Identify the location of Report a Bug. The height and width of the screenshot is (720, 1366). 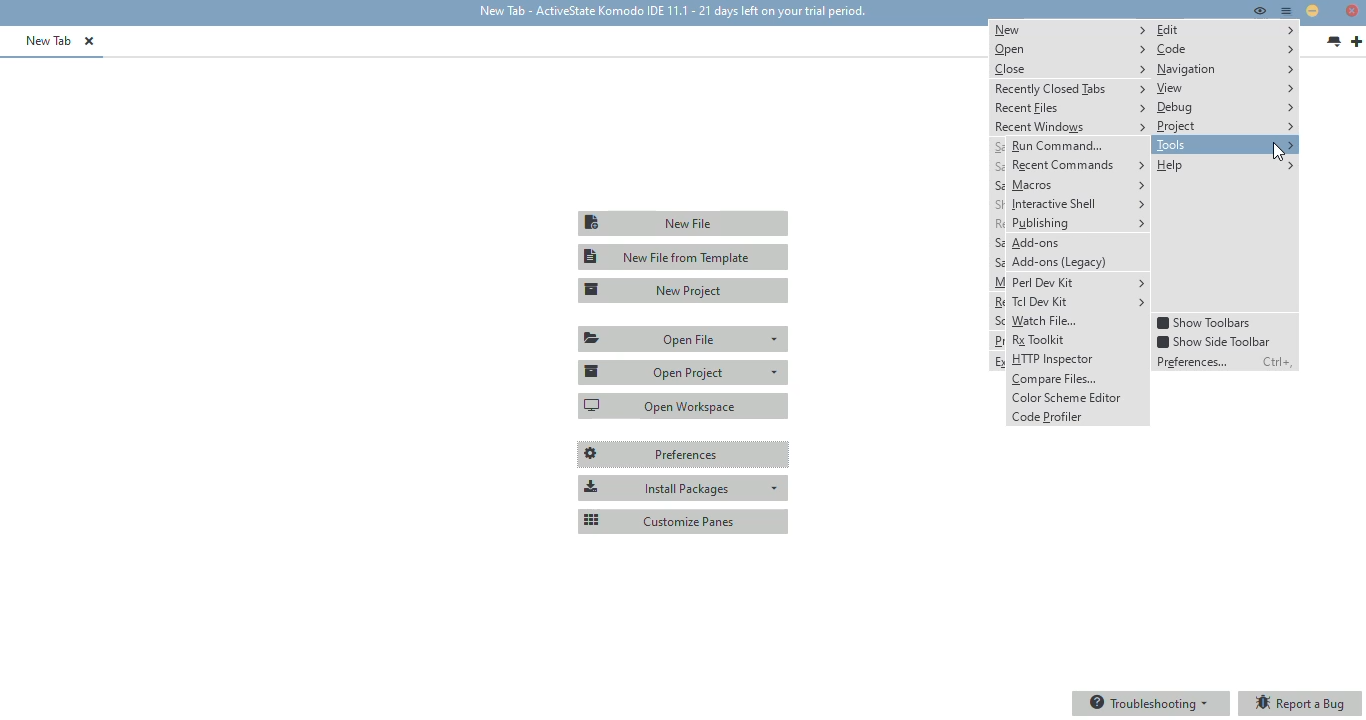
(1303, 704).